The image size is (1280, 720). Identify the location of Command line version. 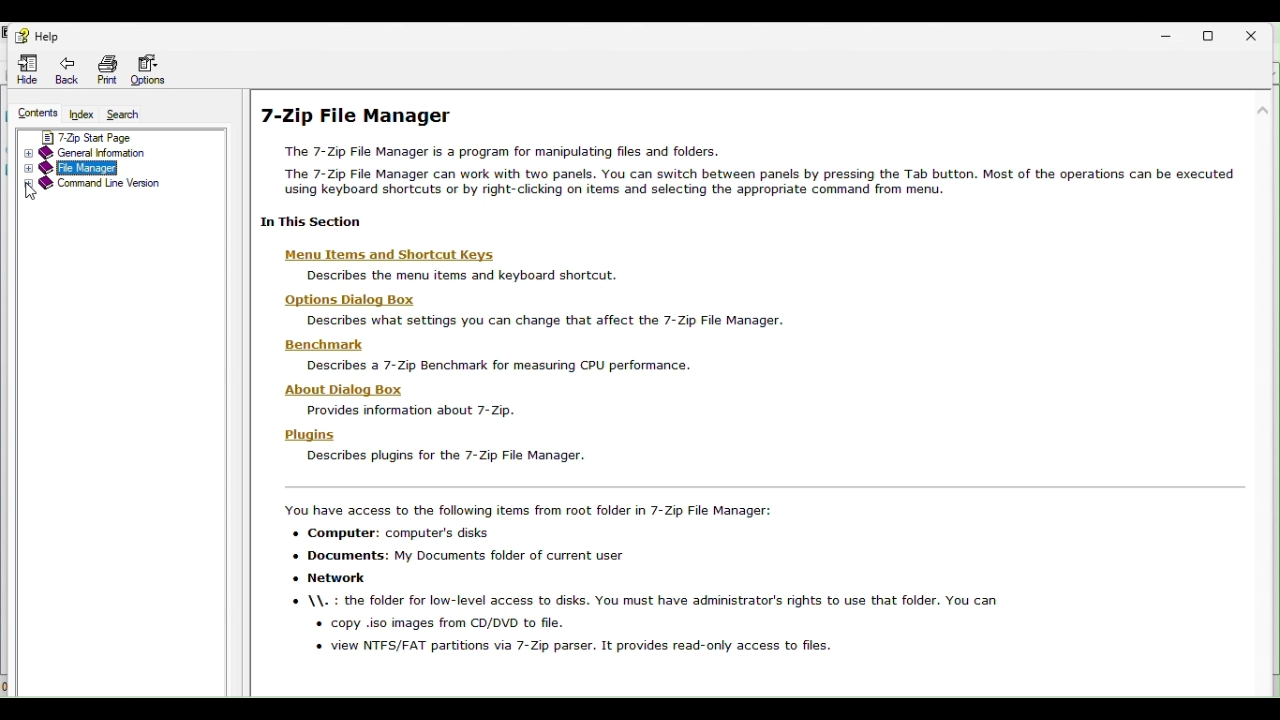
(100, 185).